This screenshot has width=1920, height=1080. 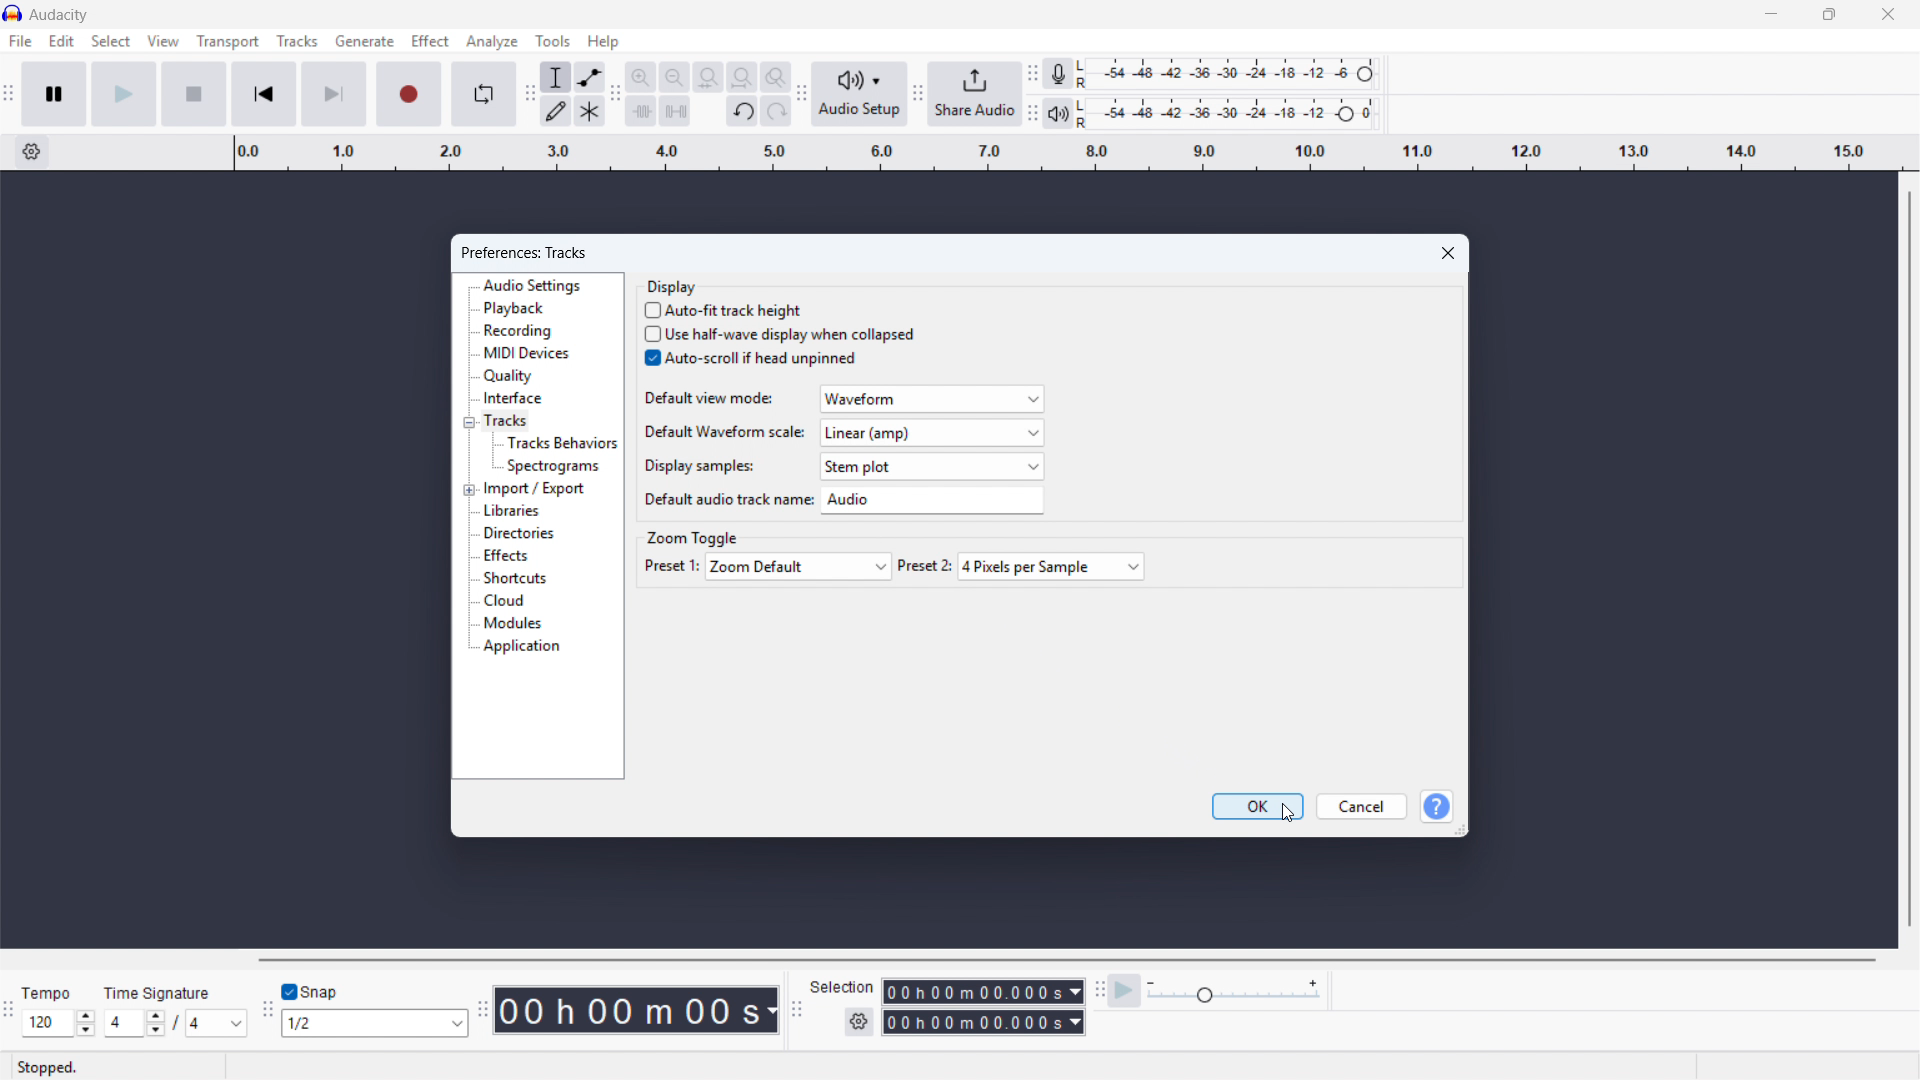 What do you see at coordinates (751, 358) in the screenshot?
I see `auto-scroll option ticked` at bounding box center [751, 358].